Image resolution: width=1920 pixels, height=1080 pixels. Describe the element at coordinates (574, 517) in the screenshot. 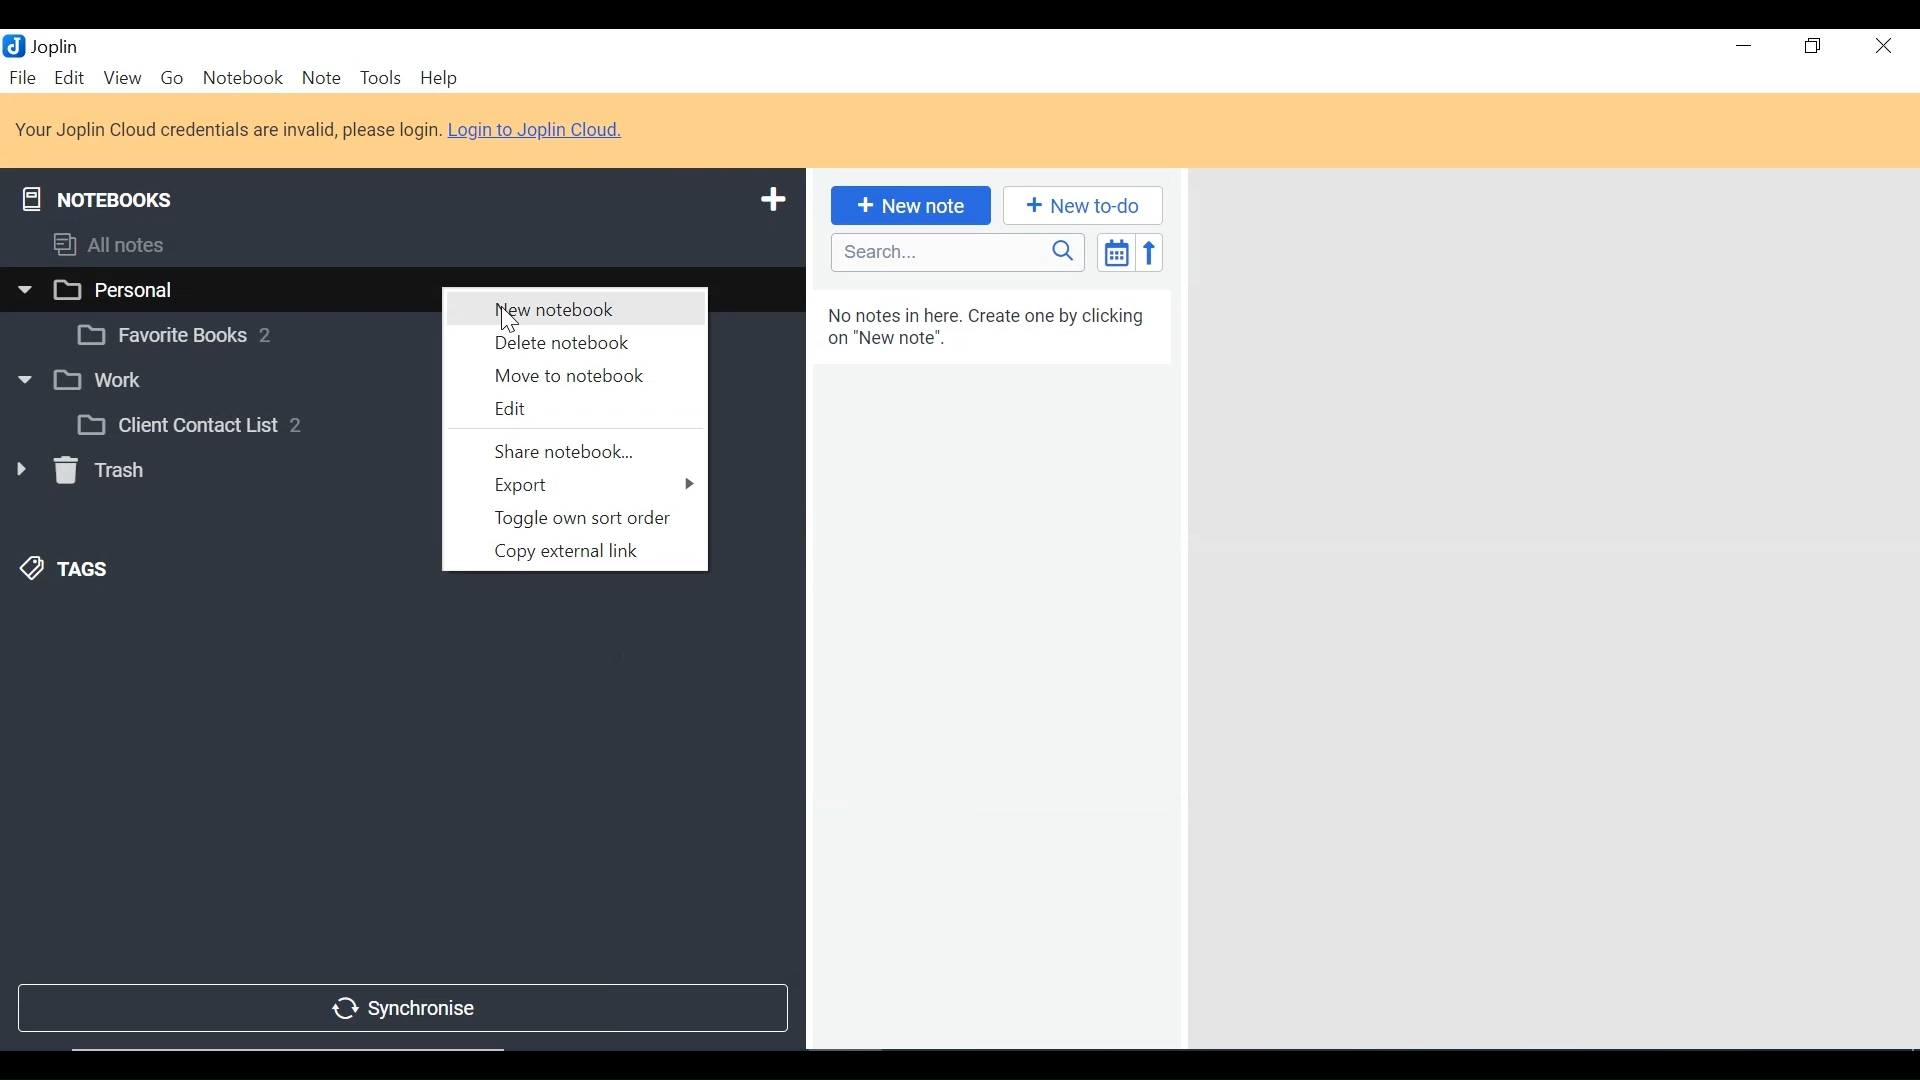

I see `Toggle own sort orde` at that location.